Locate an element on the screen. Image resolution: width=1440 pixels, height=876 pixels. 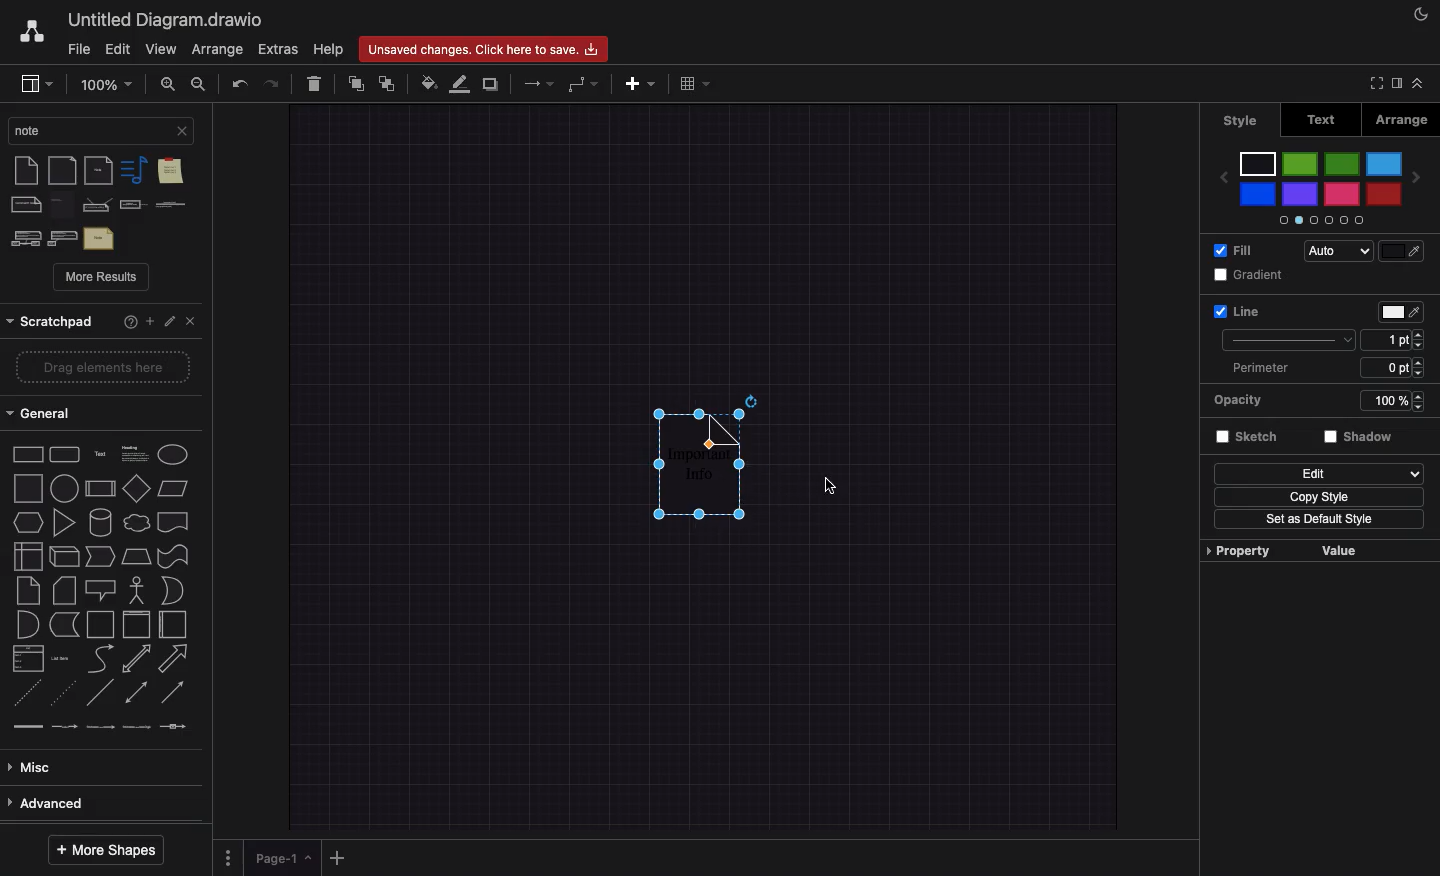
text is located at coordinates (99, 238).